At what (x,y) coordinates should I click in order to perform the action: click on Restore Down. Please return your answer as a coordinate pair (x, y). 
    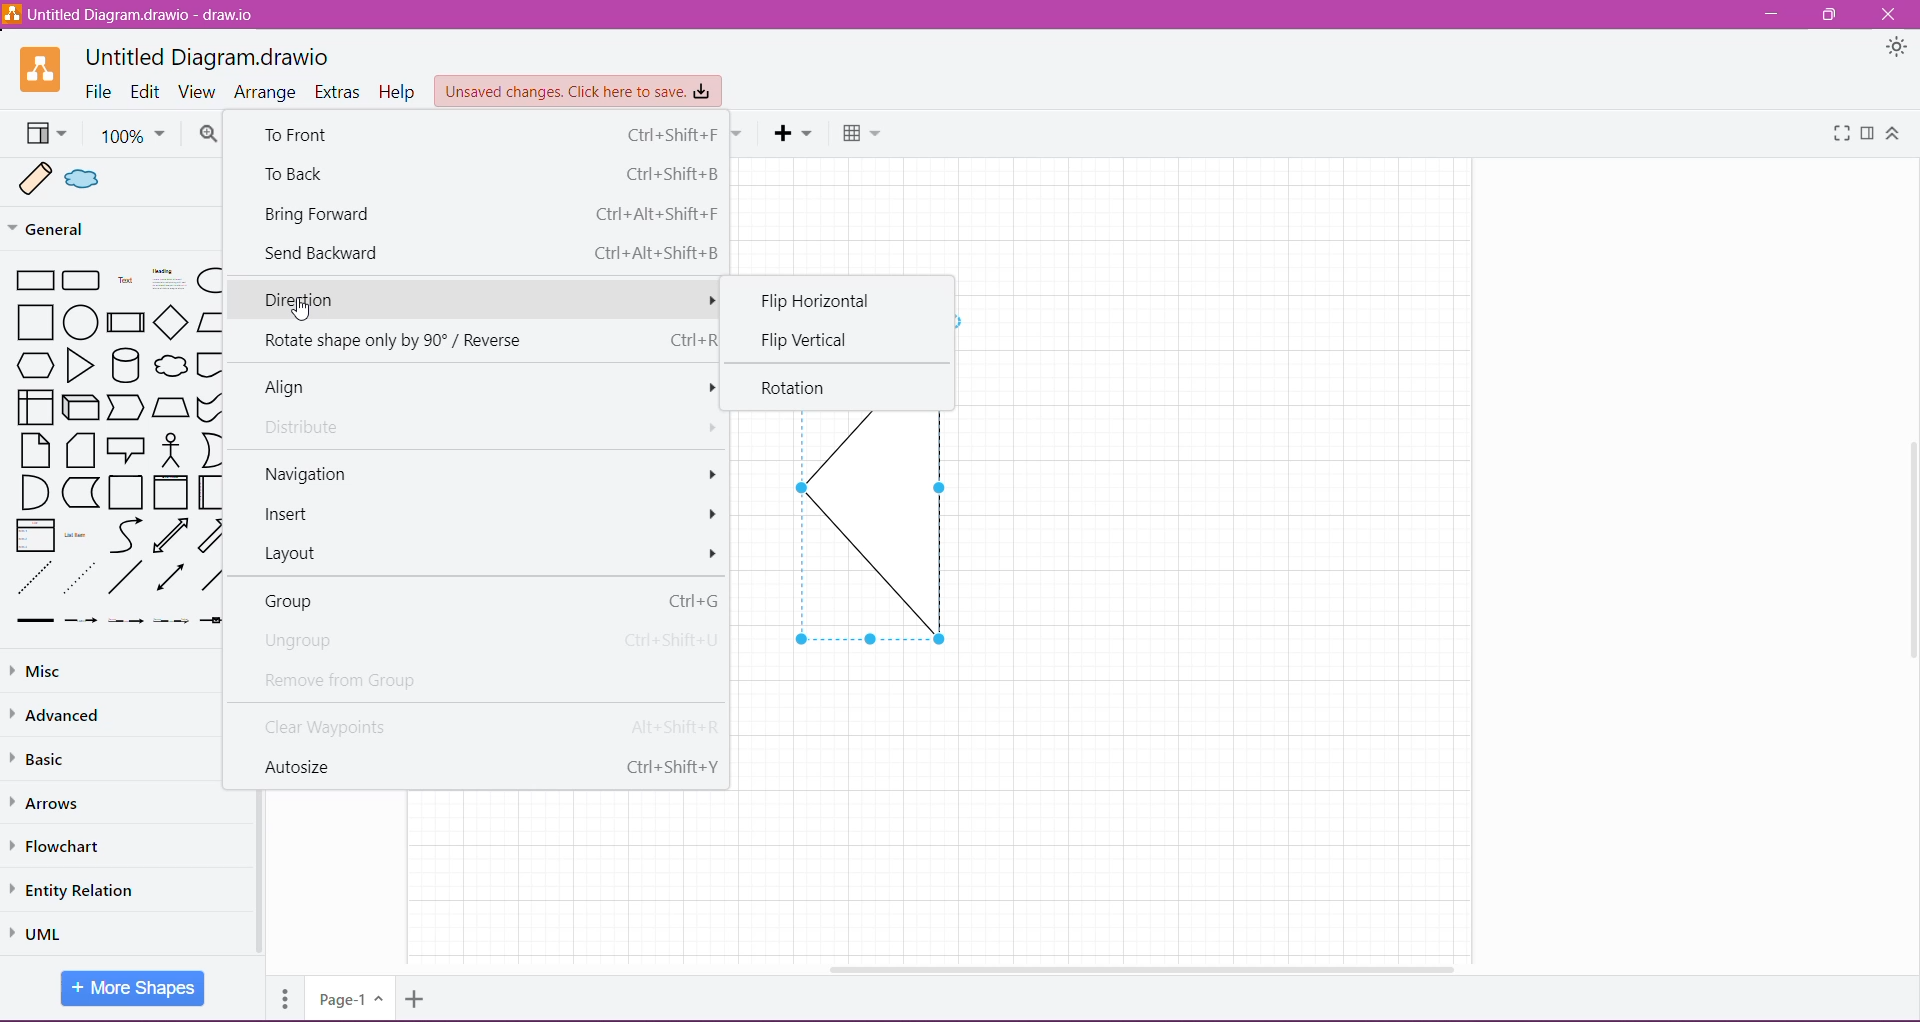
    Looking at the image, I should click on (1832, 14).